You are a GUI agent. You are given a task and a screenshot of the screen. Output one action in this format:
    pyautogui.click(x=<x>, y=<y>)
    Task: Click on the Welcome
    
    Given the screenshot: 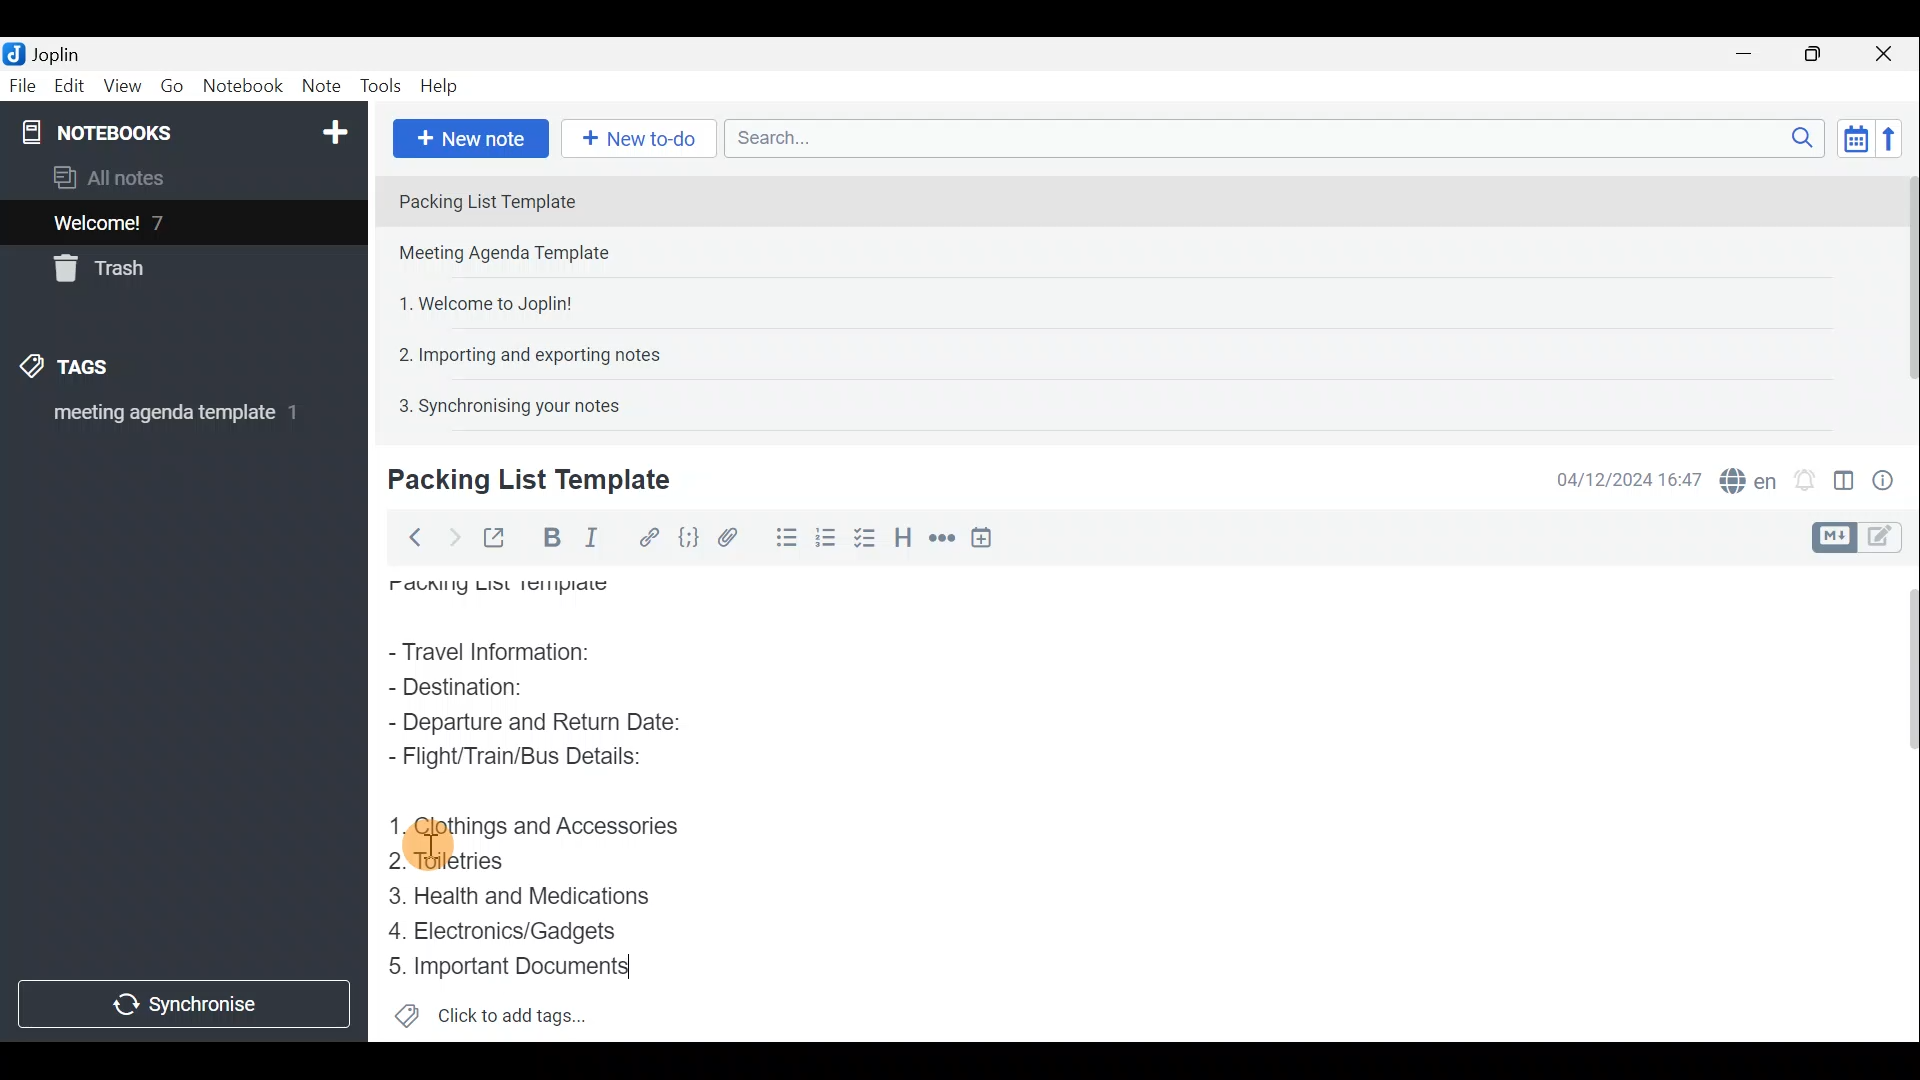 What is the action you would take?
    pyautogui.click(x=153, y=222)
    